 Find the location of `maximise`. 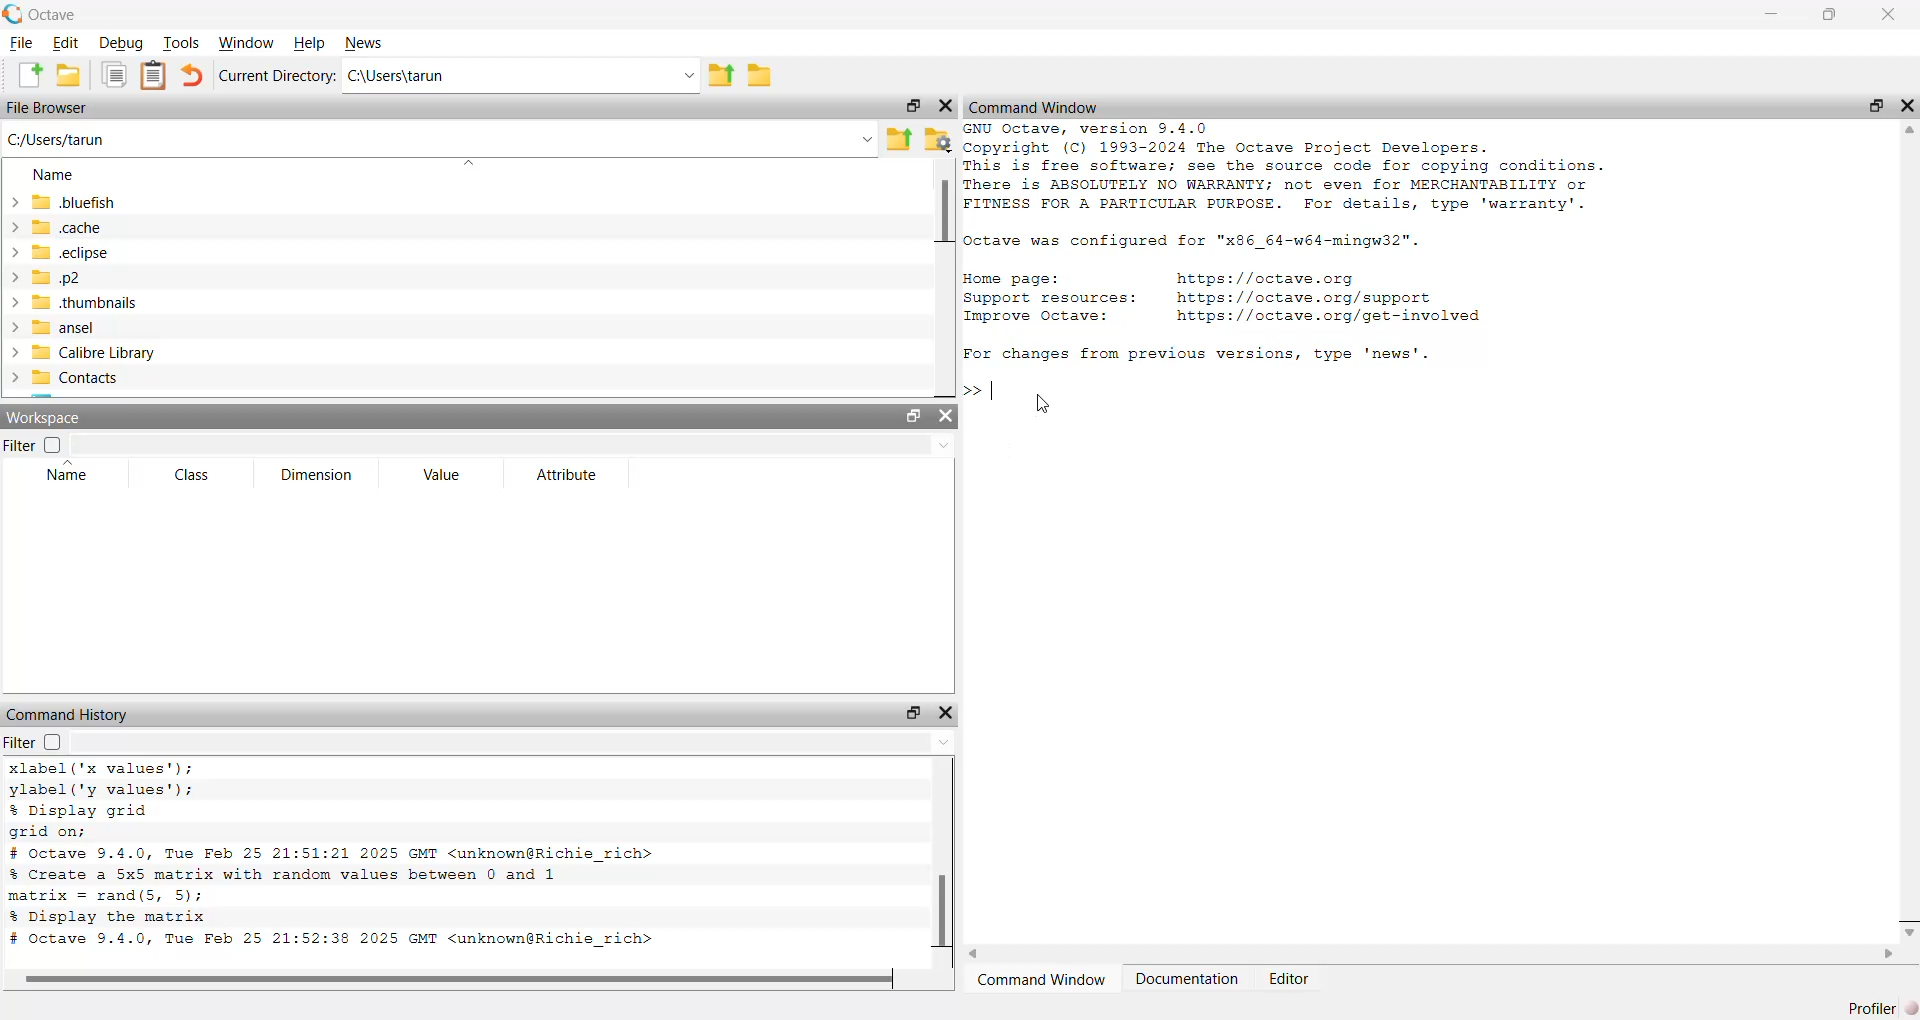

maximise is located at coordinates (909, 711).